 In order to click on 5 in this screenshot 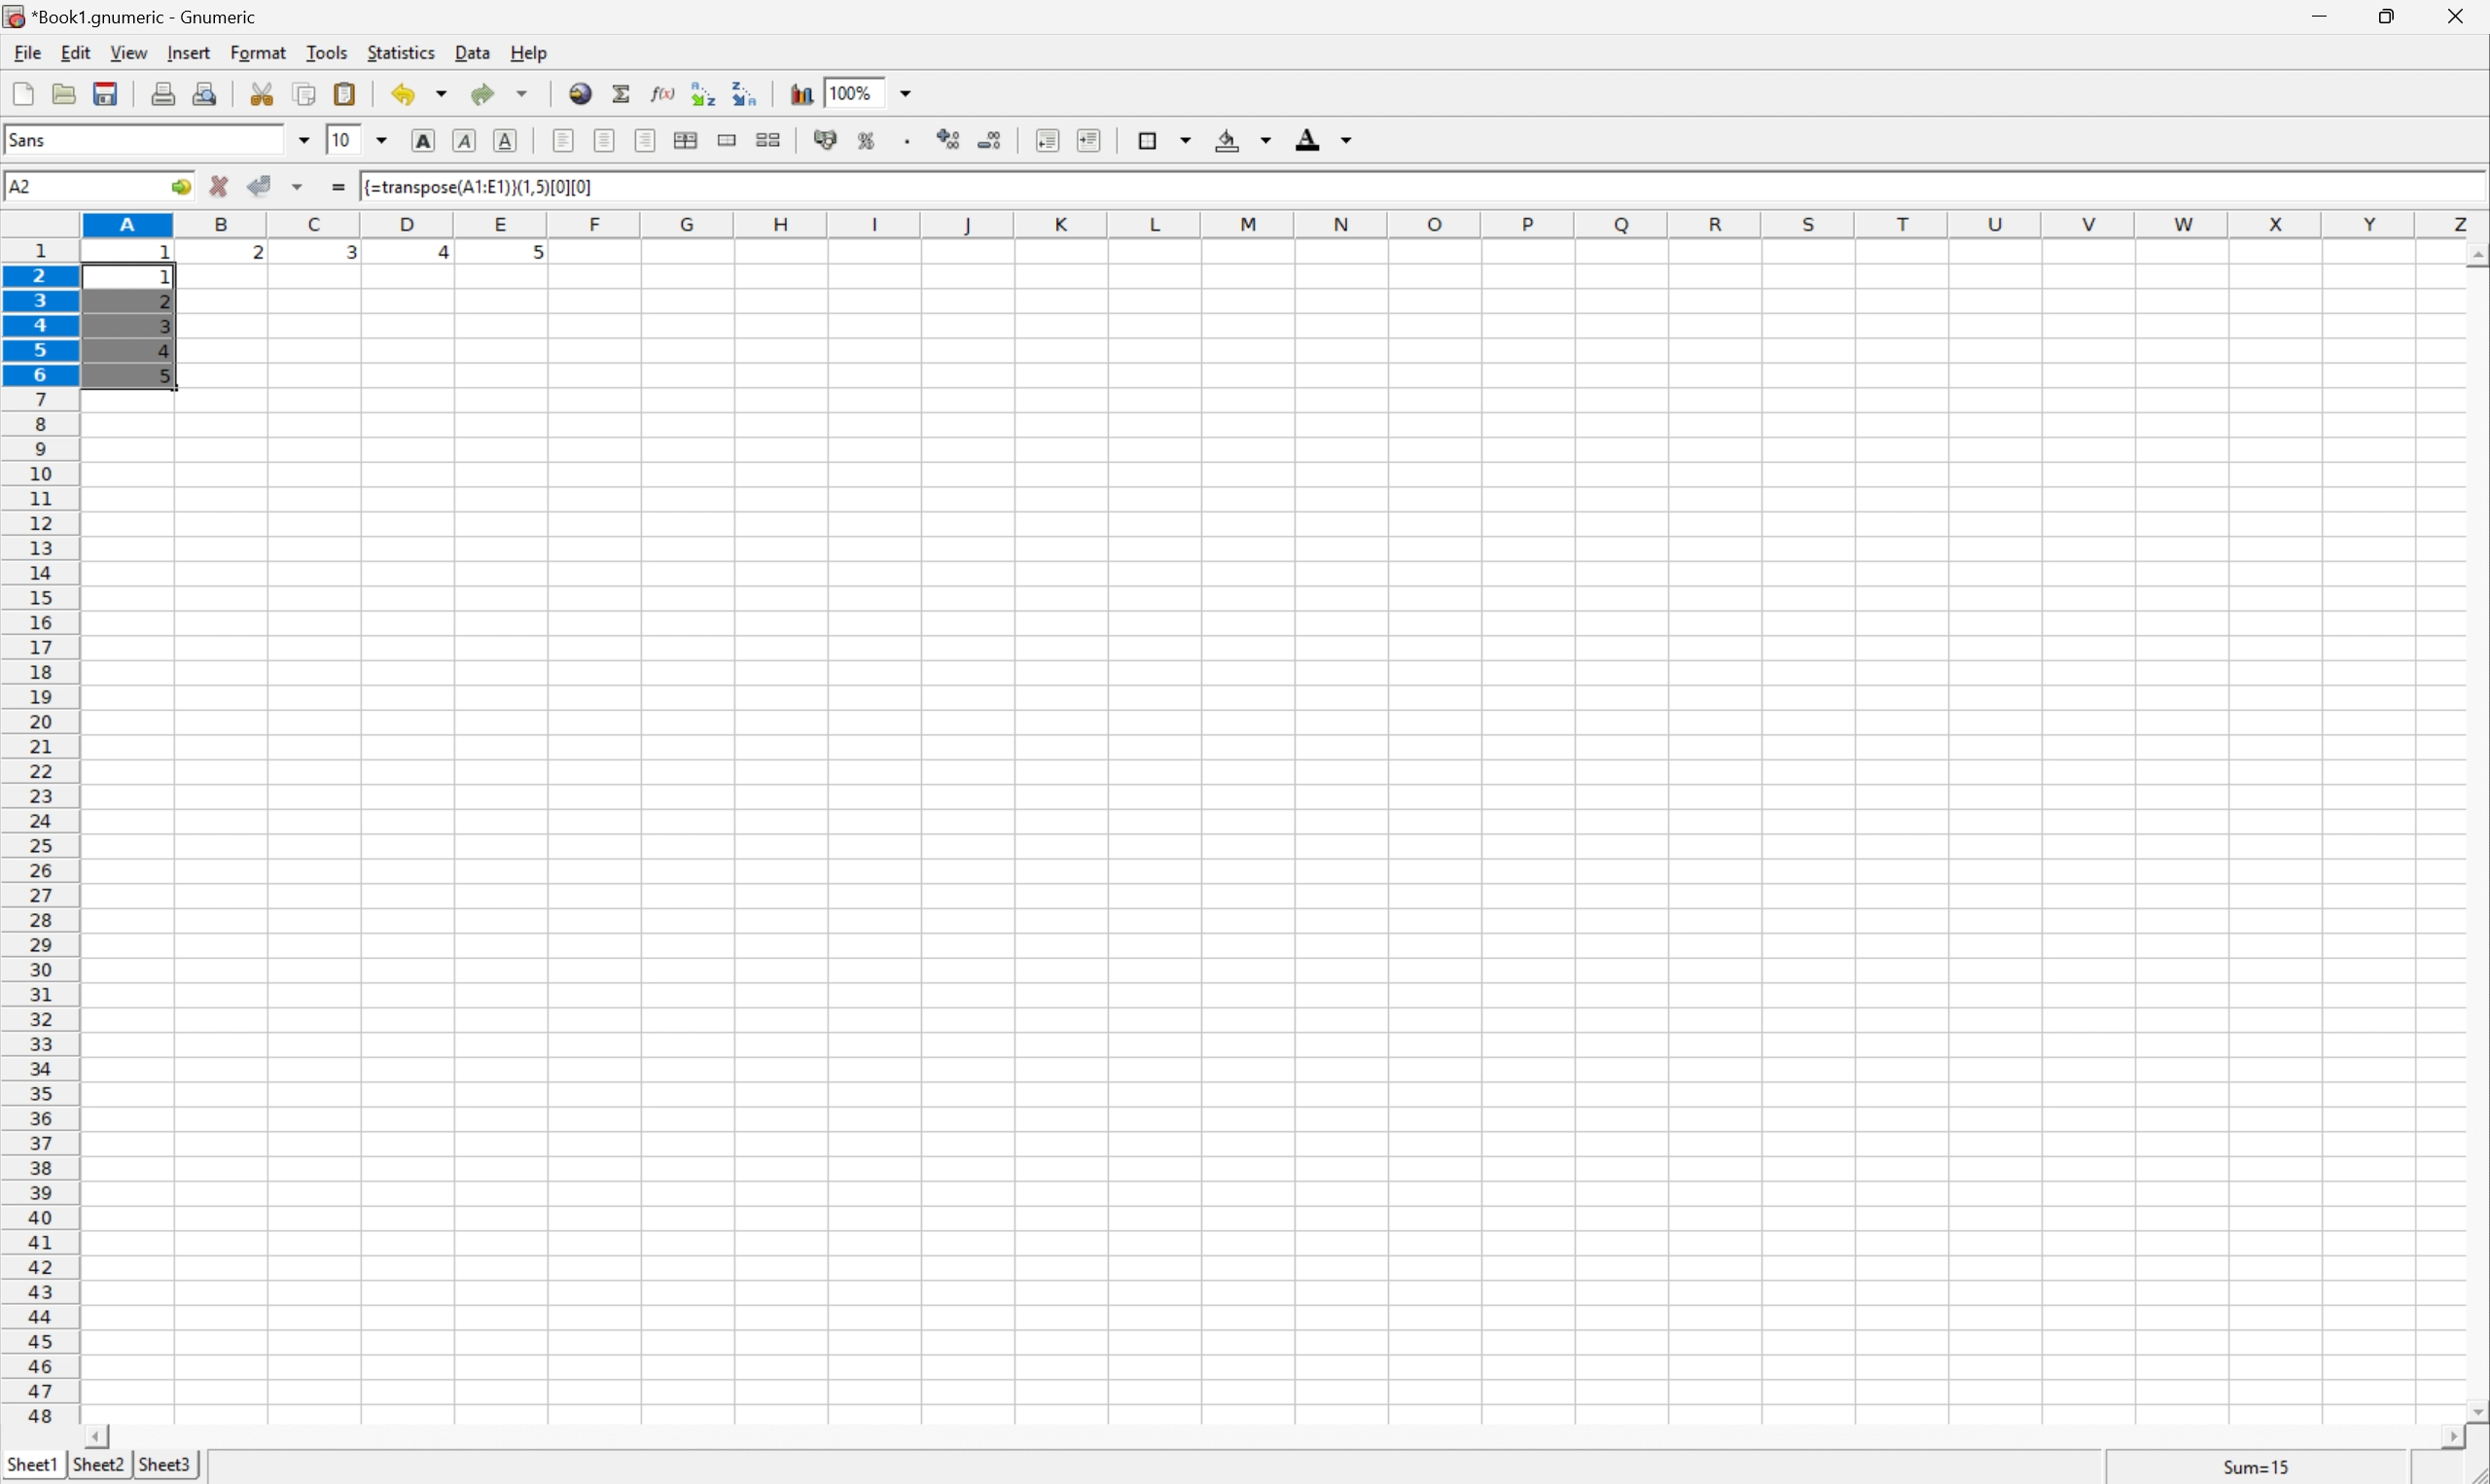, I will do `click(164, 375)`.